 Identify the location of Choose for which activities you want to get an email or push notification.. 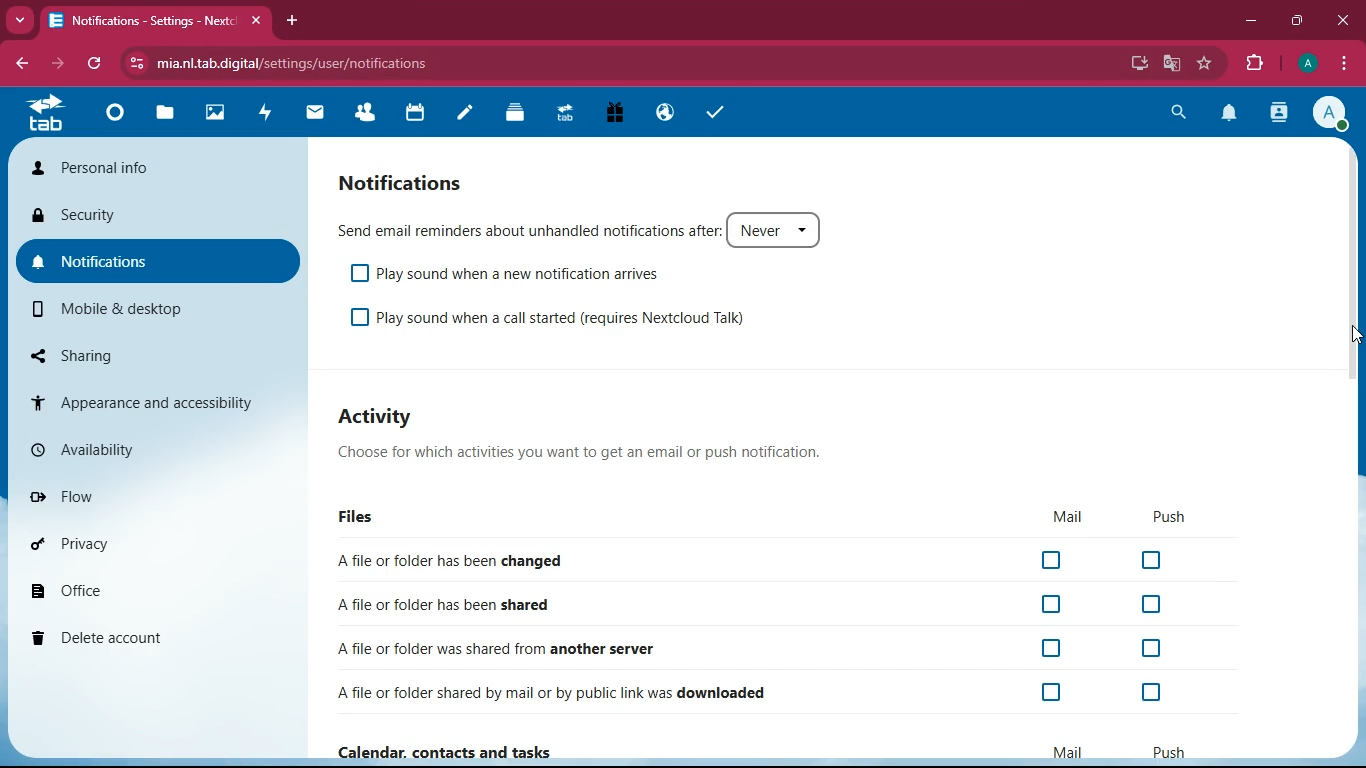
(577, 455).